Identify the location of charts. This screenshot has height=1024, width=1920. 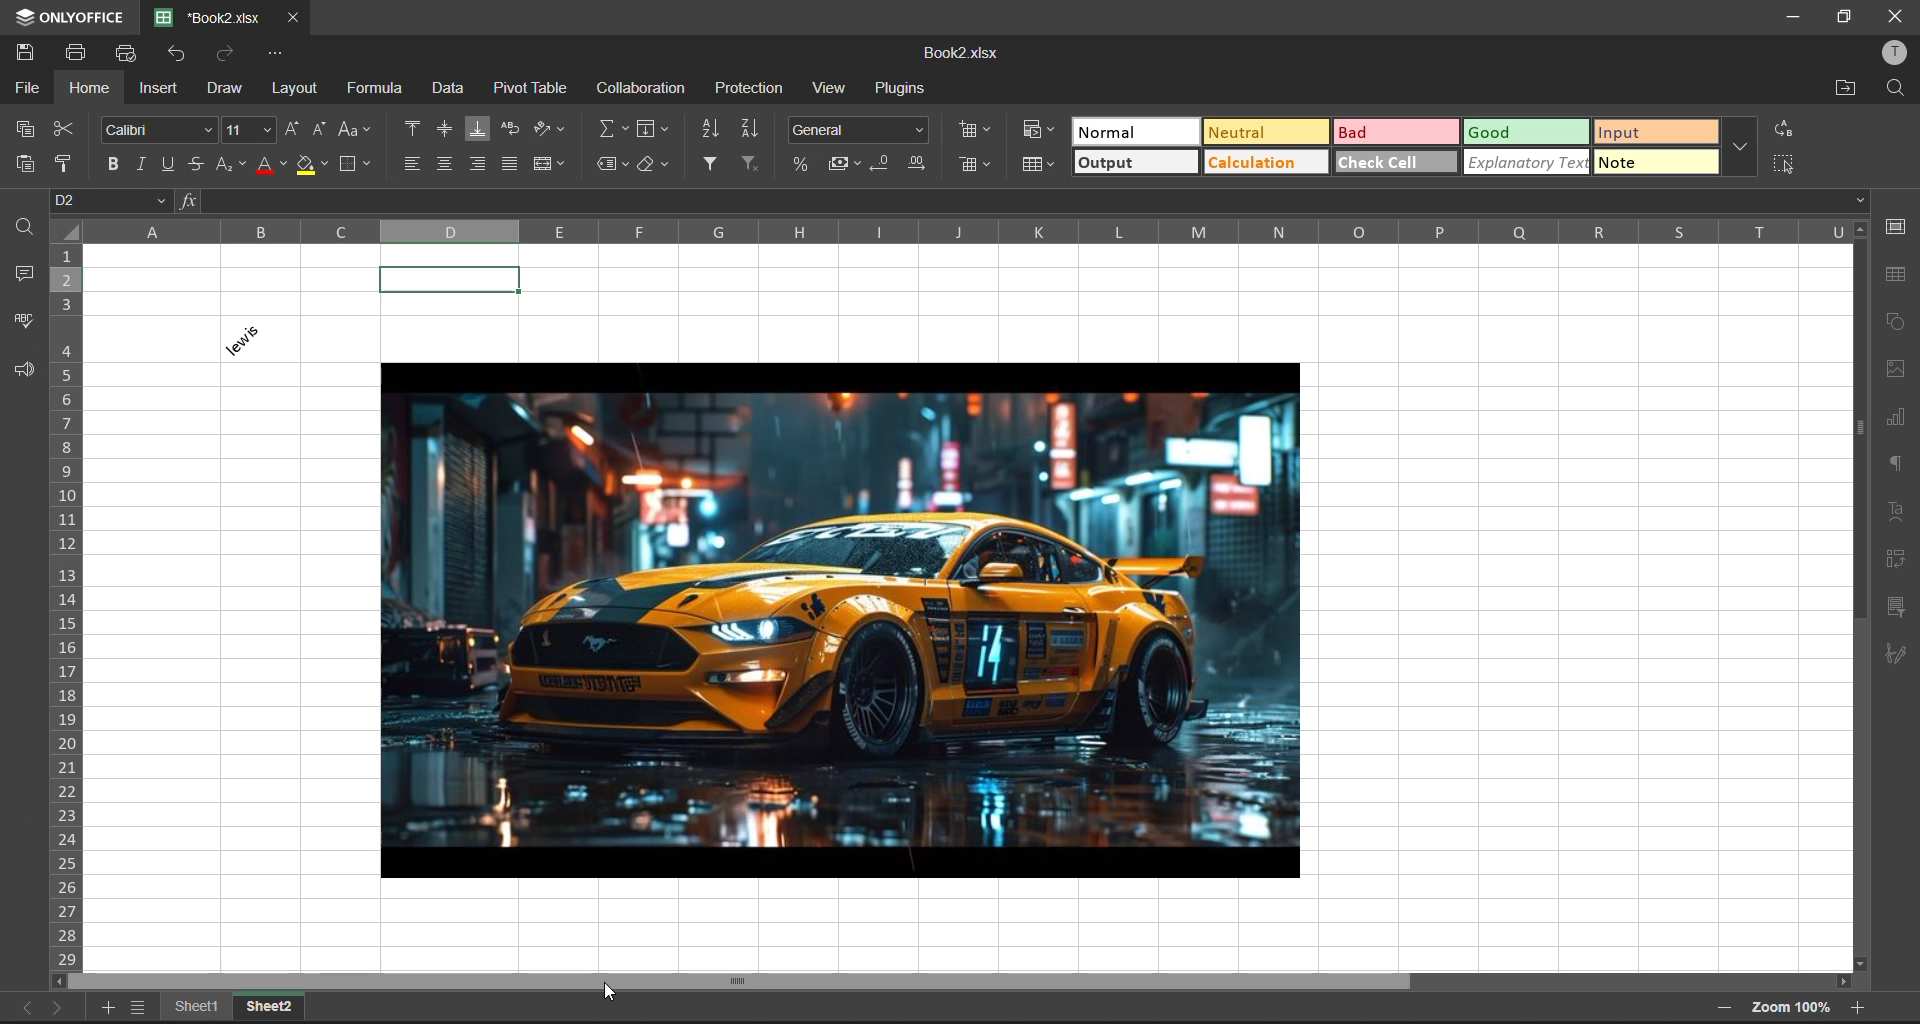
(1898, 418).